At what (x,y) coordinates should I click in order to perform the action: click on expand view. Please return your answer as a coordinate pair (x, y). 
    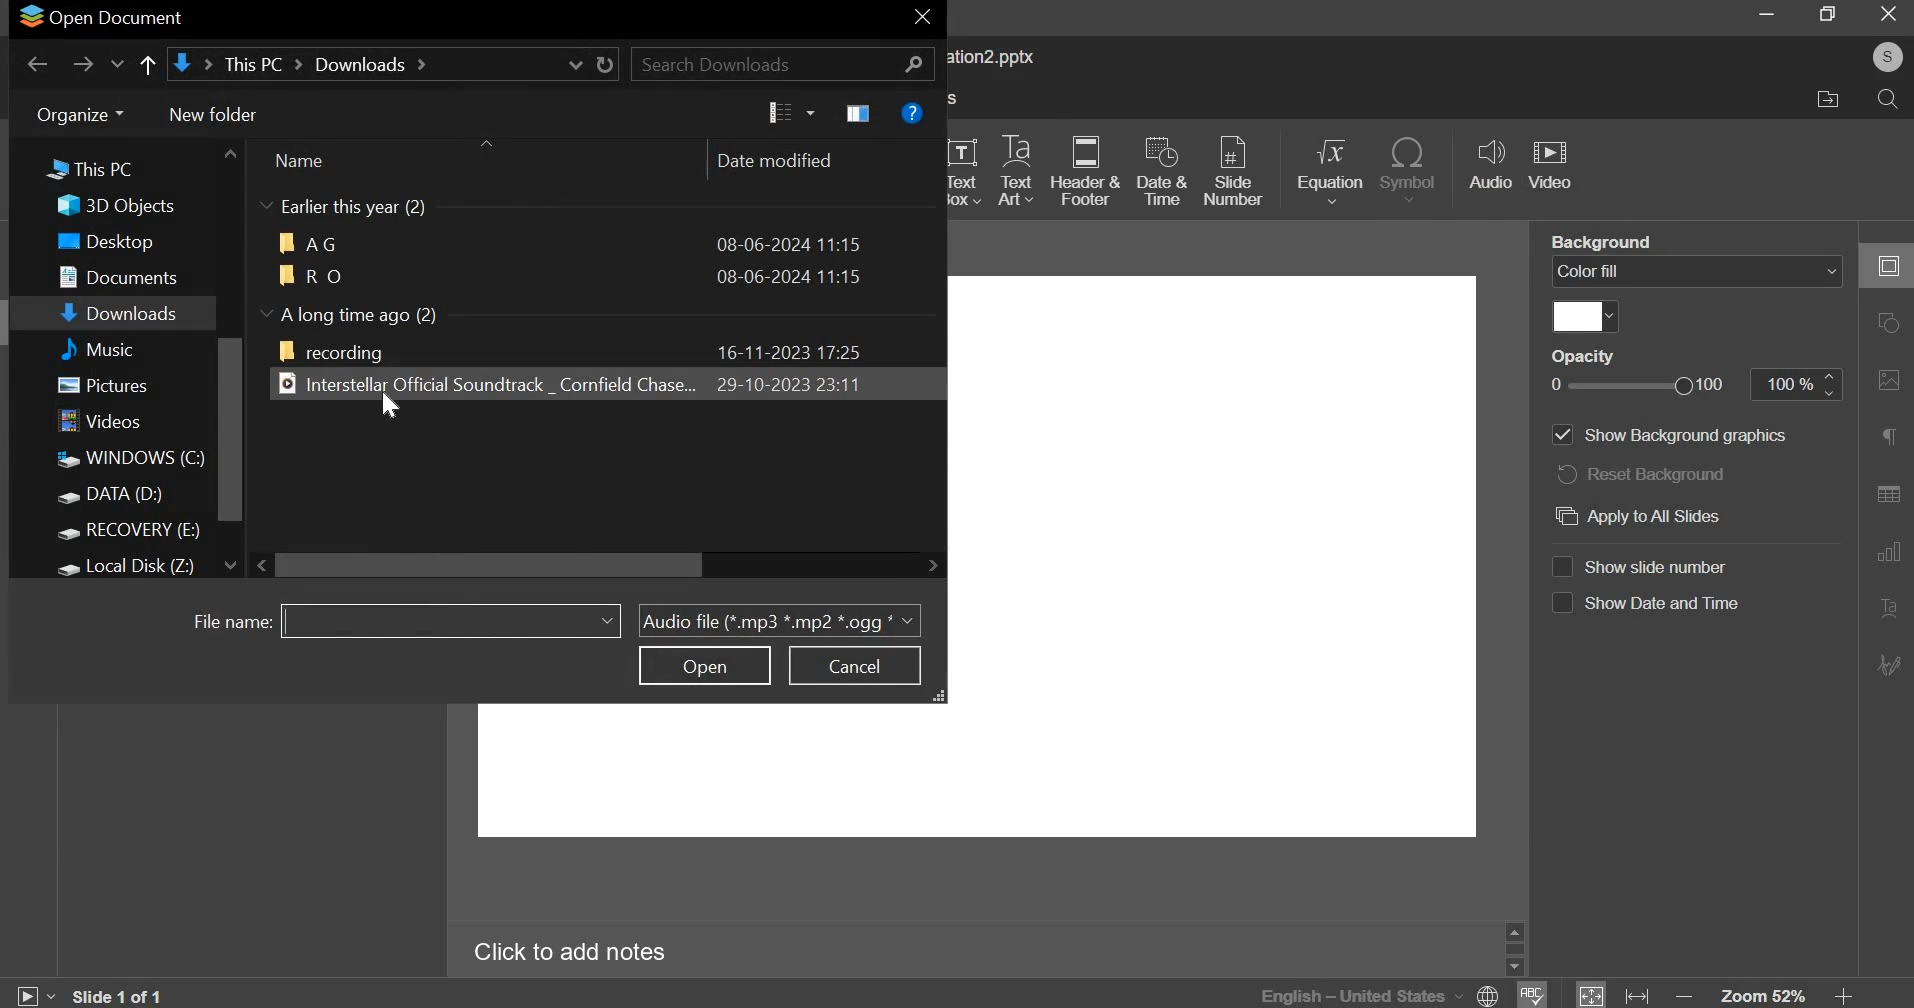
    Looking at the image, I should click on (941, 696).